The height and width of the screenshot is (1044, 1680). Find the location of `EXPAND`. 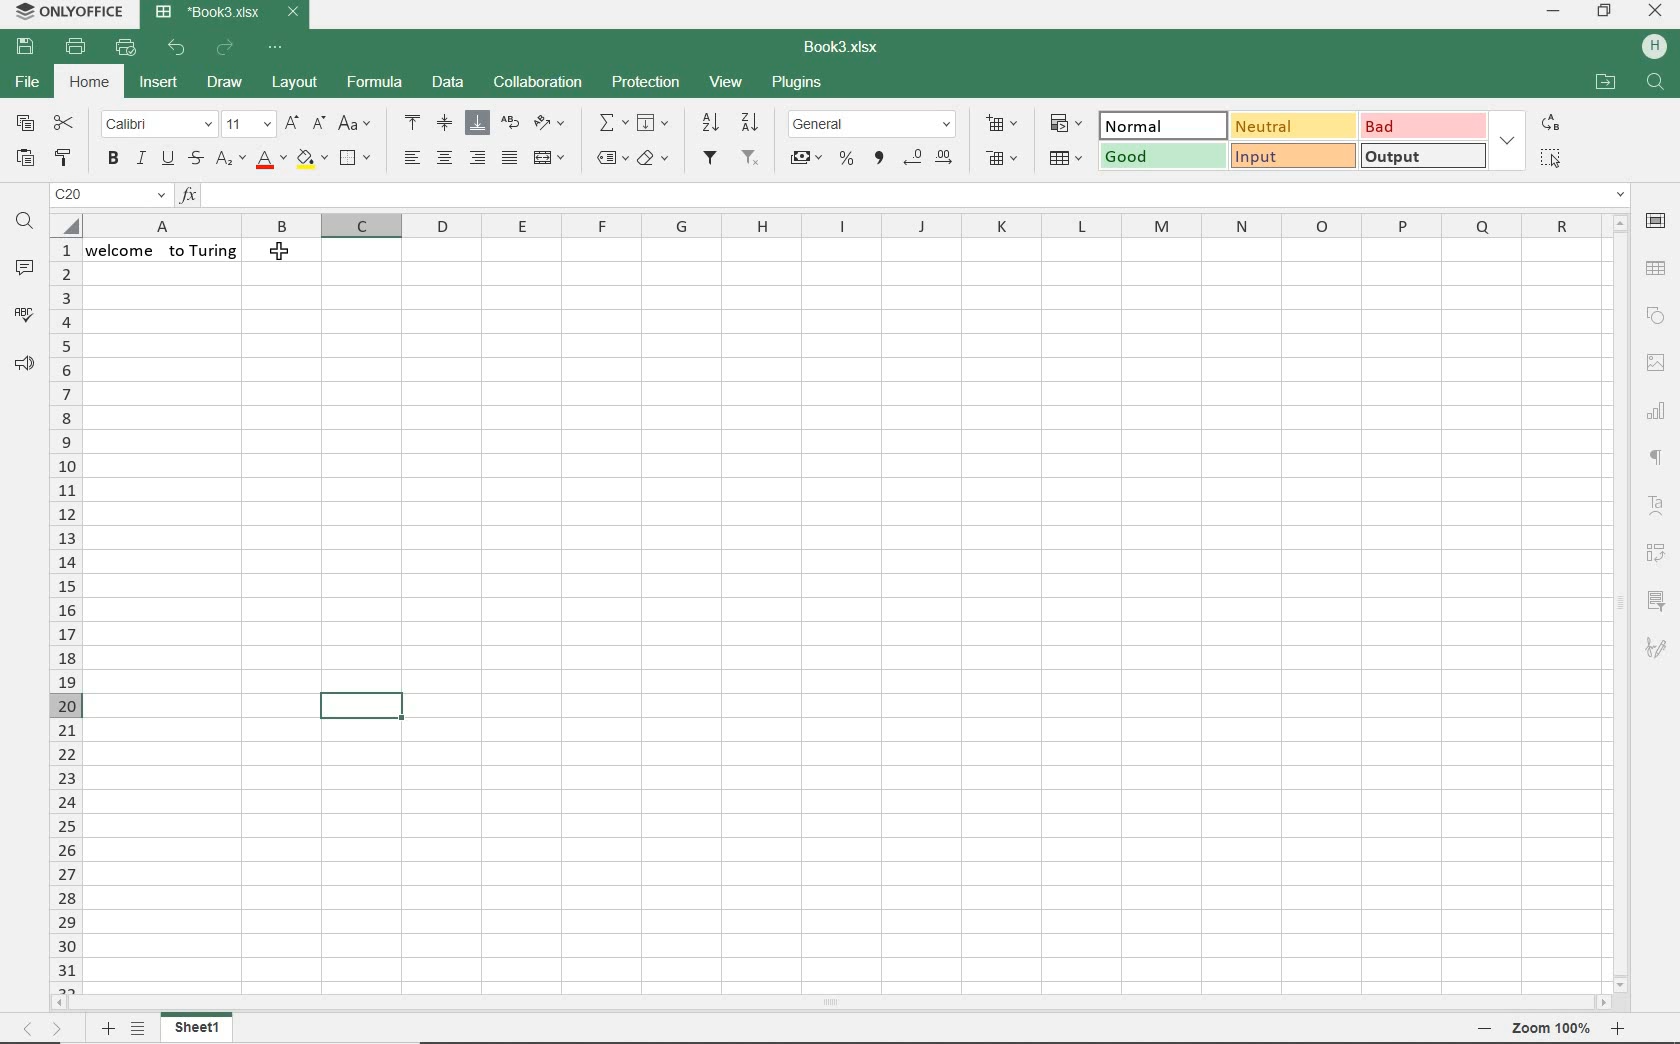

EXPAND is located at coordinates (1507, 141).